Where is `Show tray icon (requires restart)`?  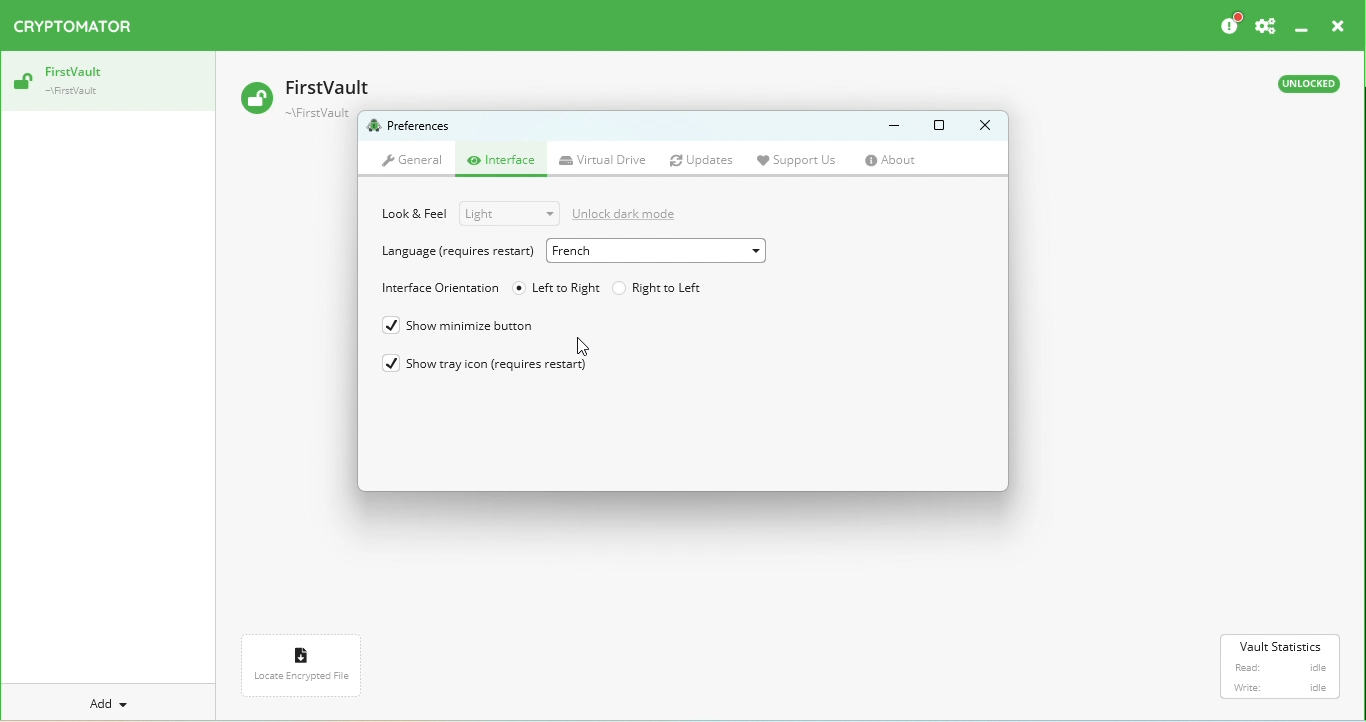
Show tray icon (requires restart) is located at coordinates (493, 368).